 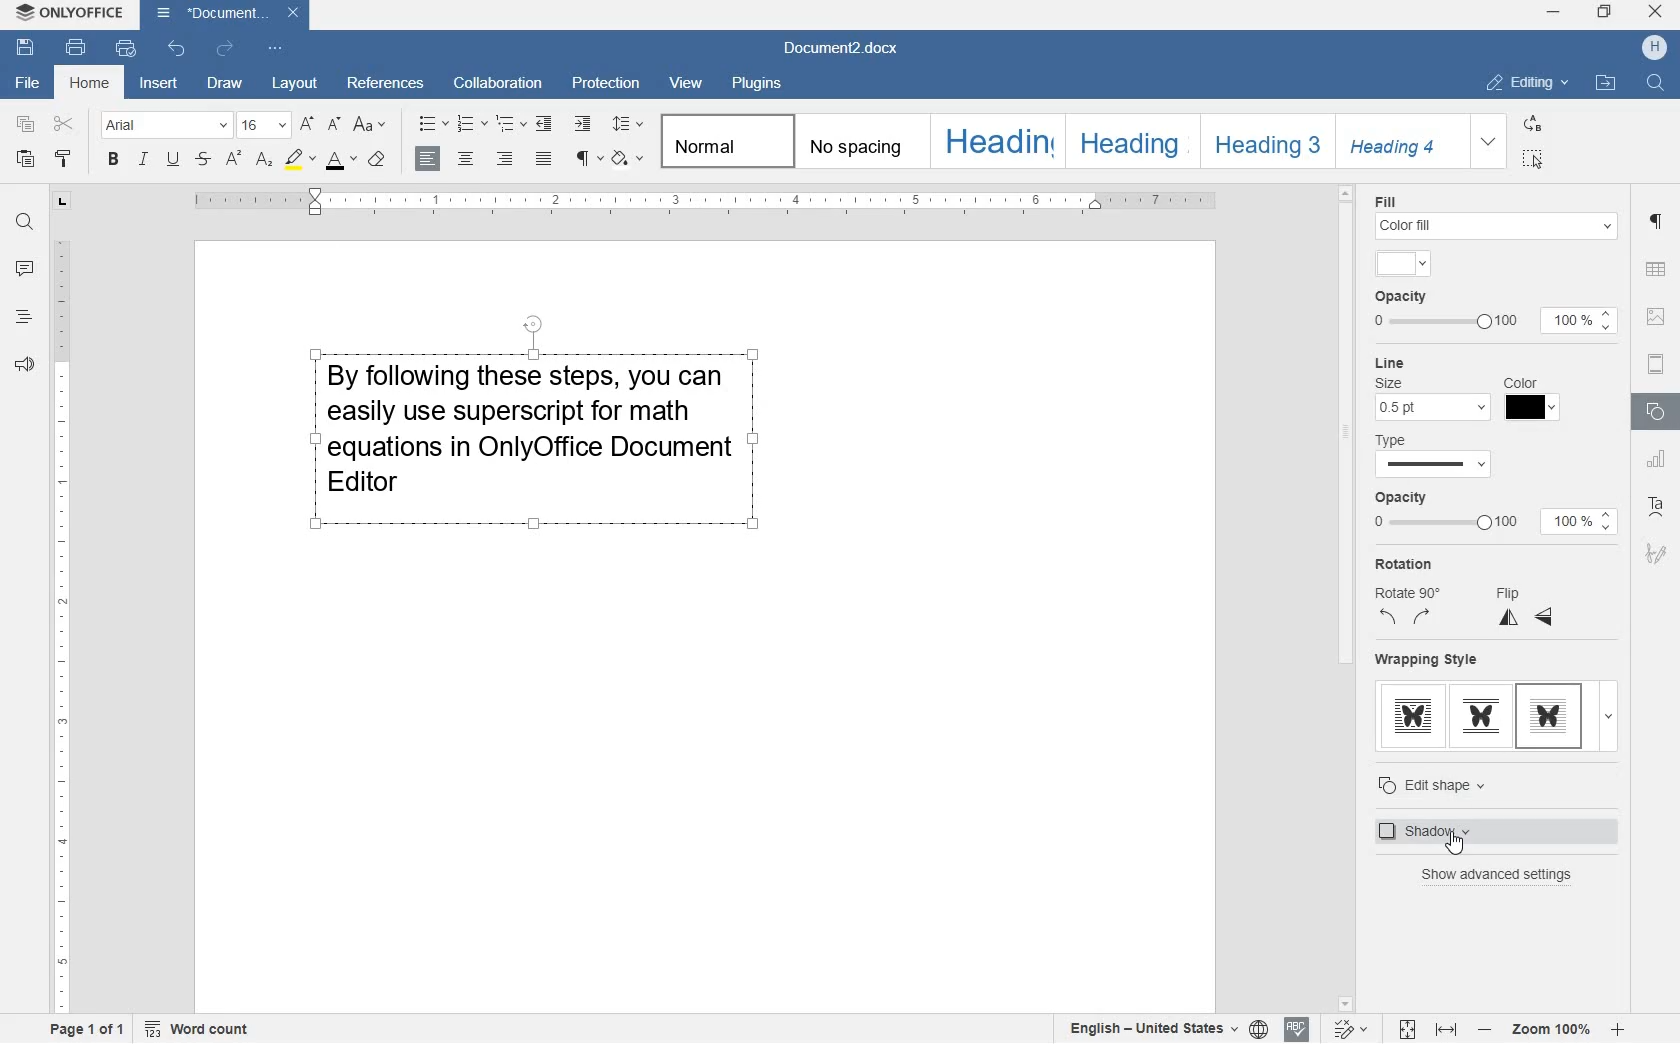 What do you see at coordinates (64, 159) in the screenshot?
I see `copy style` at bounding box center [64, 159].